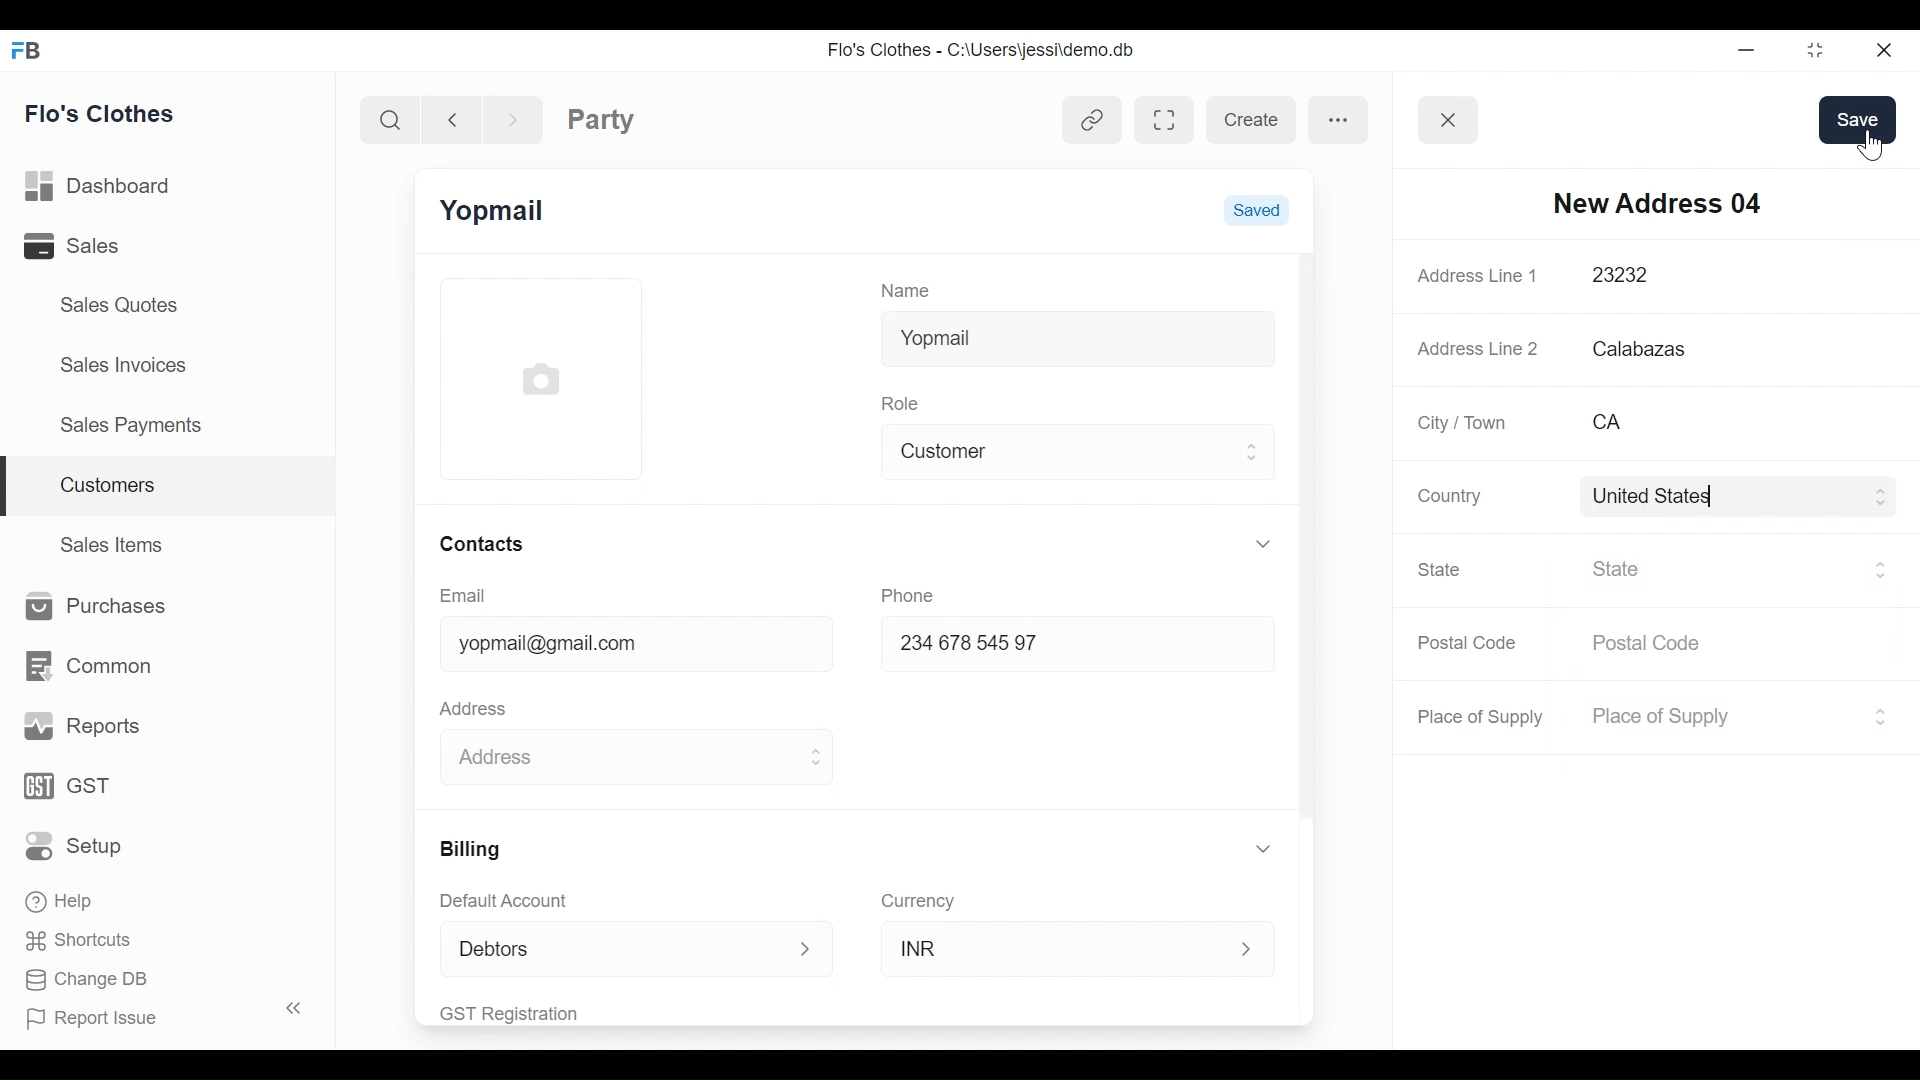  What do you see at coordinates (1857, 119) in the screenshot?
I see `save` at bounding box center [1857, 119].